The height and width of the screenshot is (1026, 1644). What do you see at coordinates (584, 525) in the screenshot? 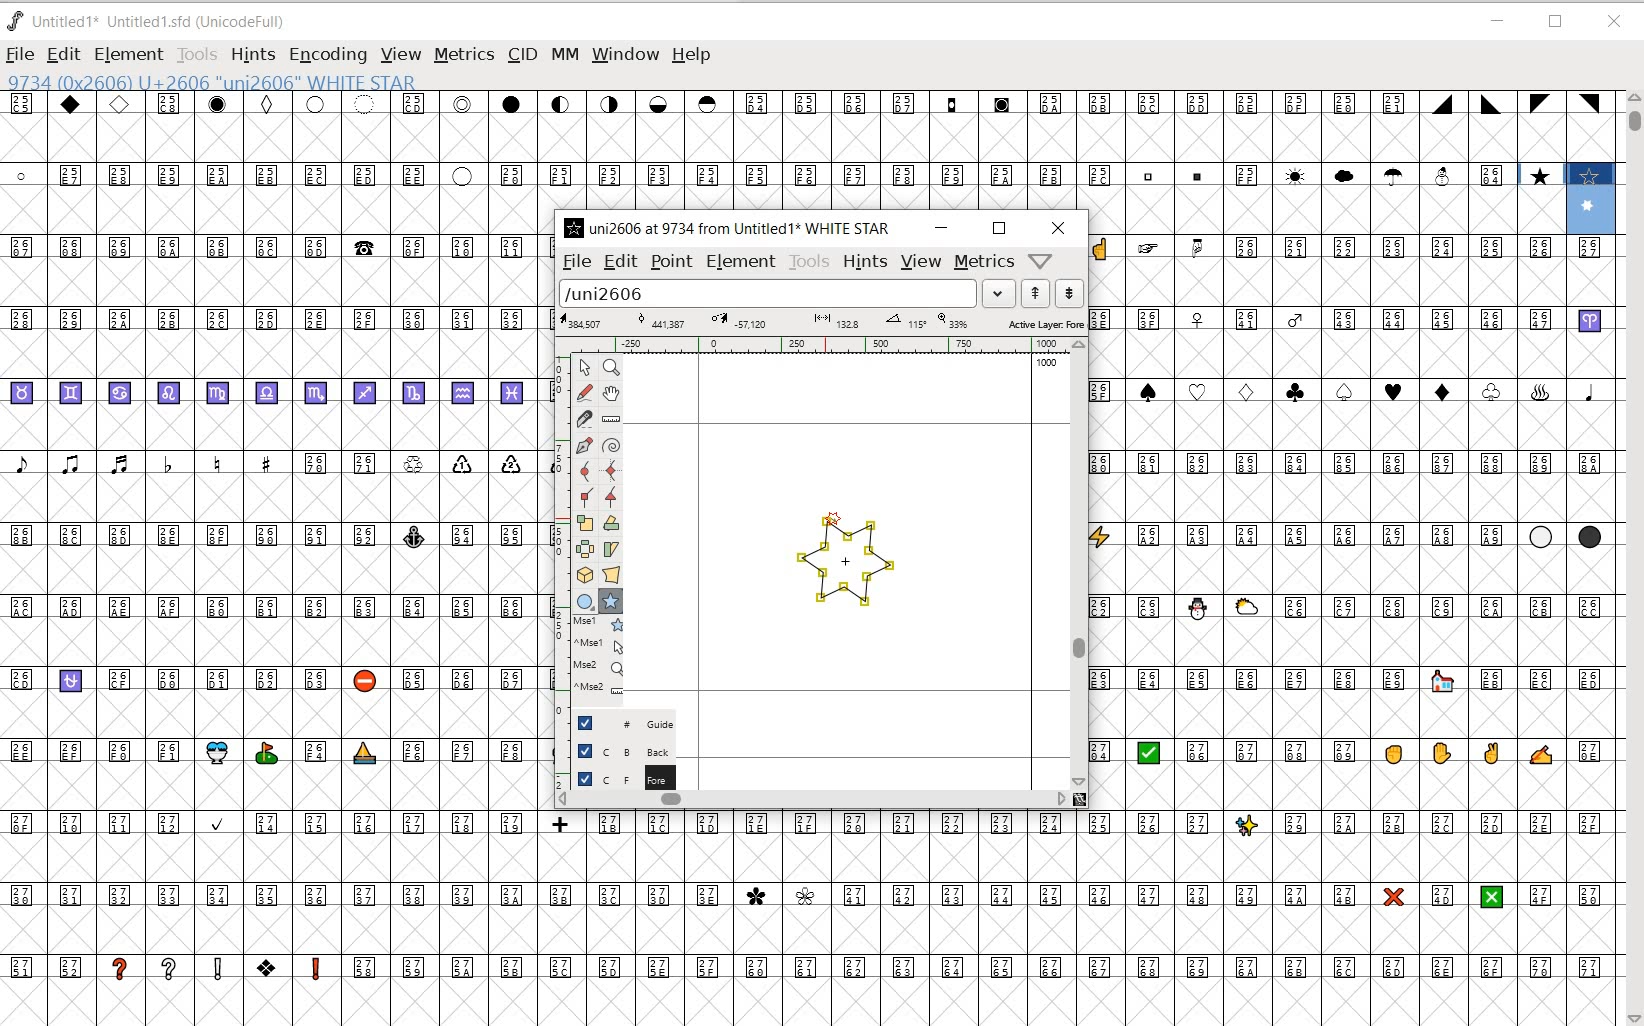
I see `SELECT THE SELECTION` at bounding box center [584, 525].